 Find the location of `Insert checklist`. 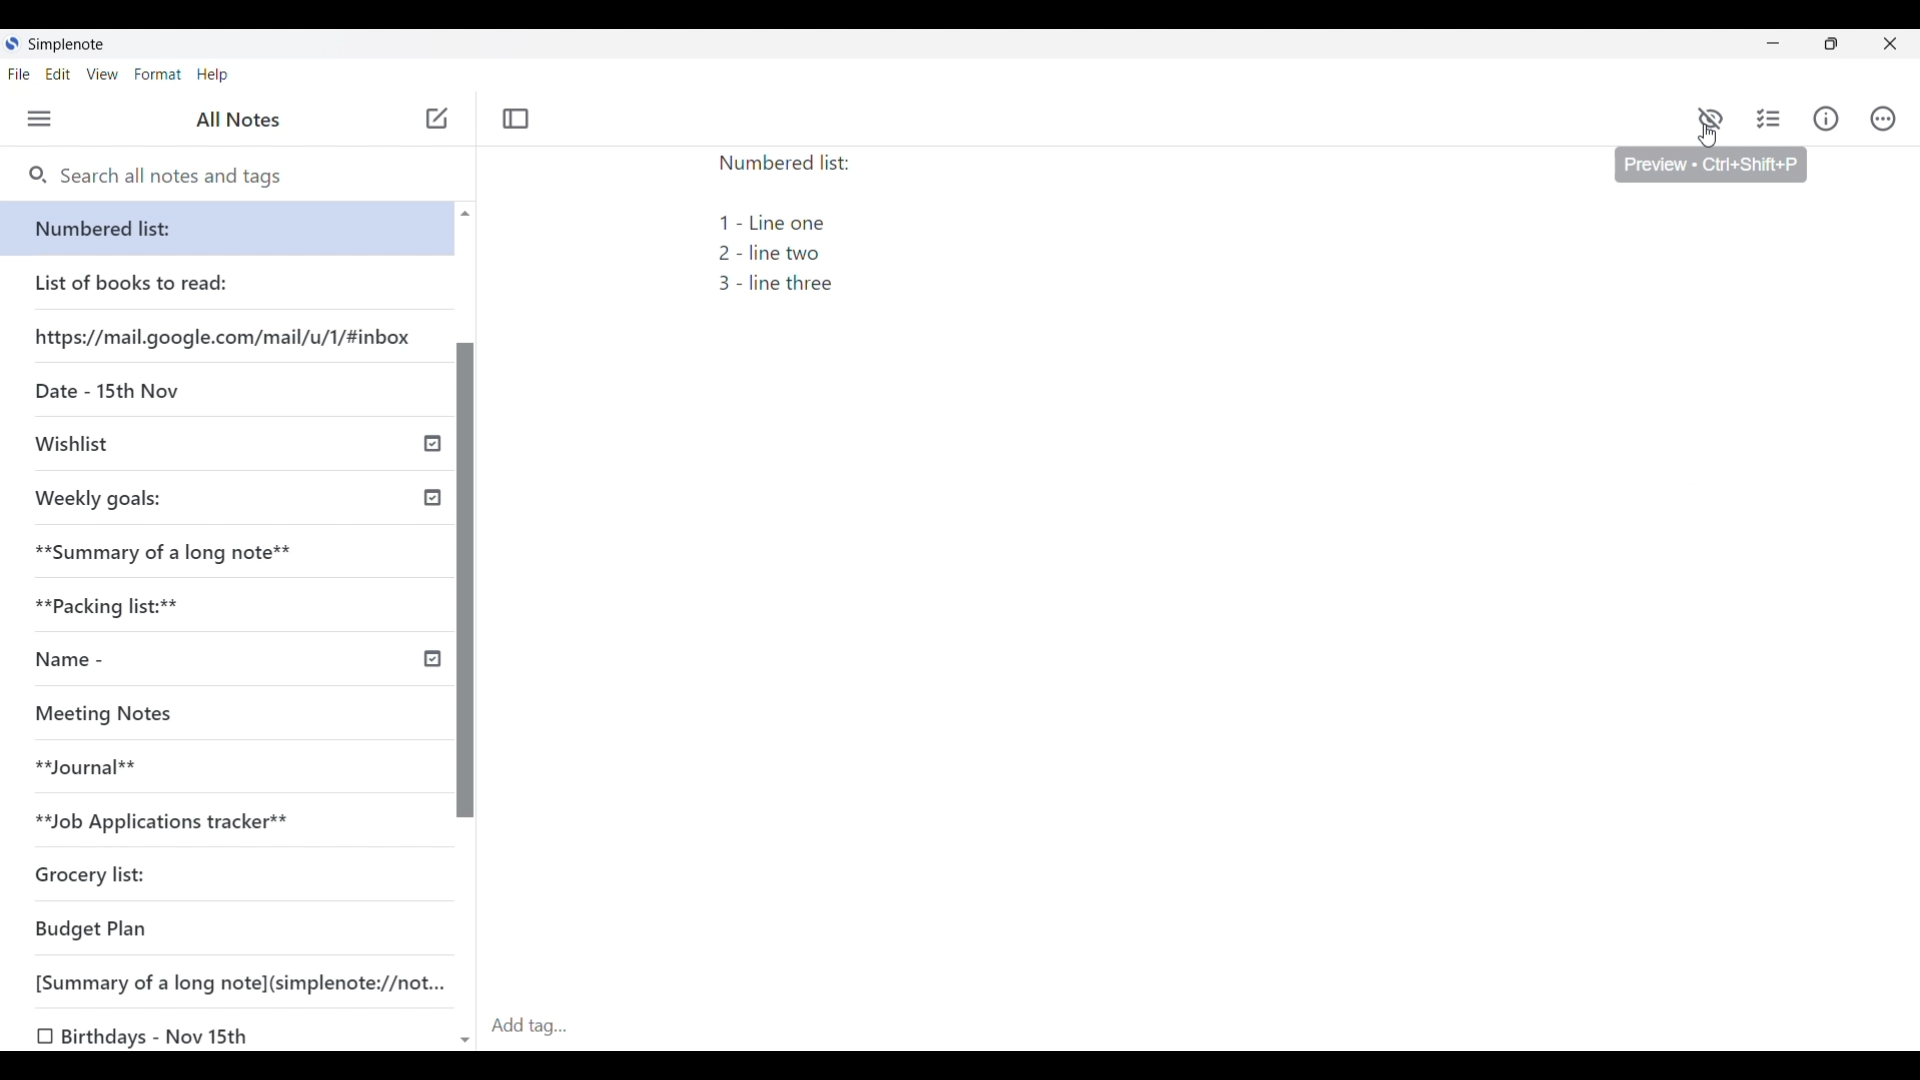

Insert checklist is located at coordinates (1768, 119).